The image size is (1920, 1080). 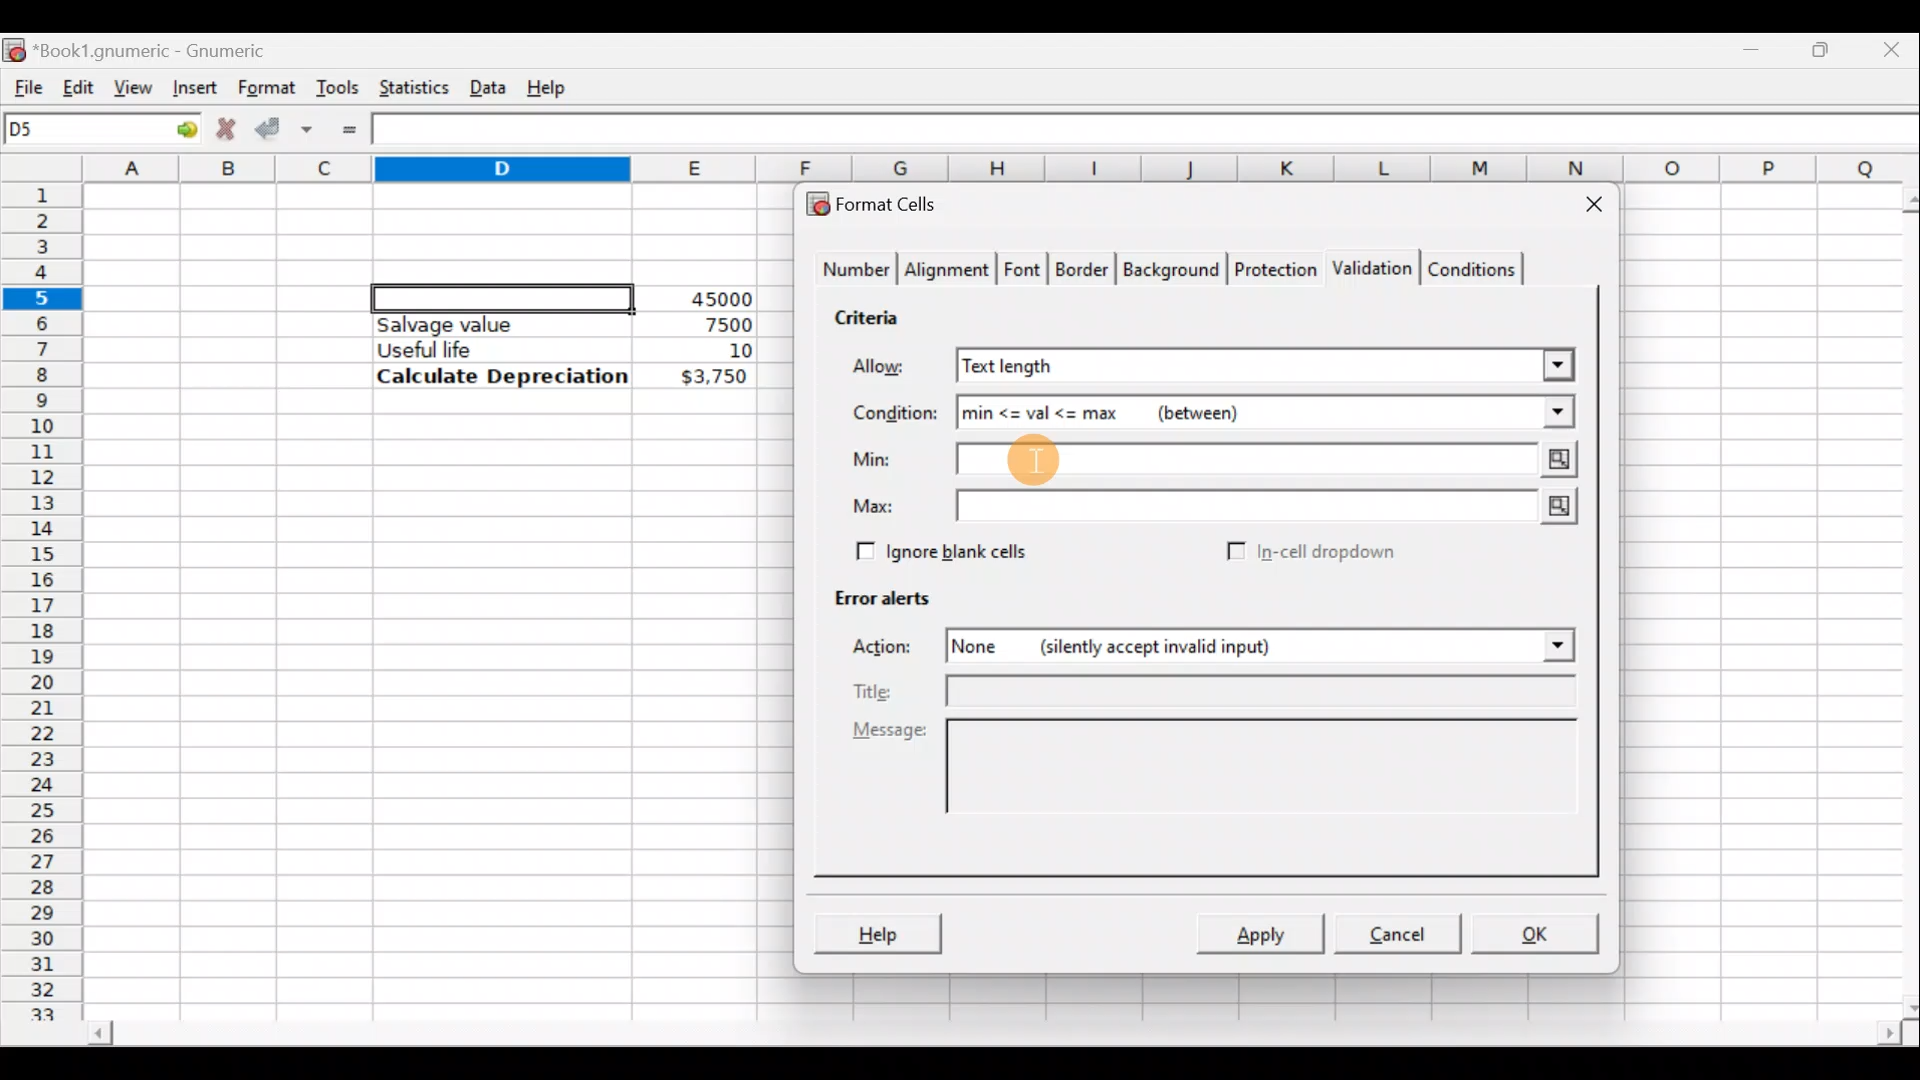 What do you see at coordinates (550, 86) in the screenshot?
I see `Help` at bounding box center [550, 86].